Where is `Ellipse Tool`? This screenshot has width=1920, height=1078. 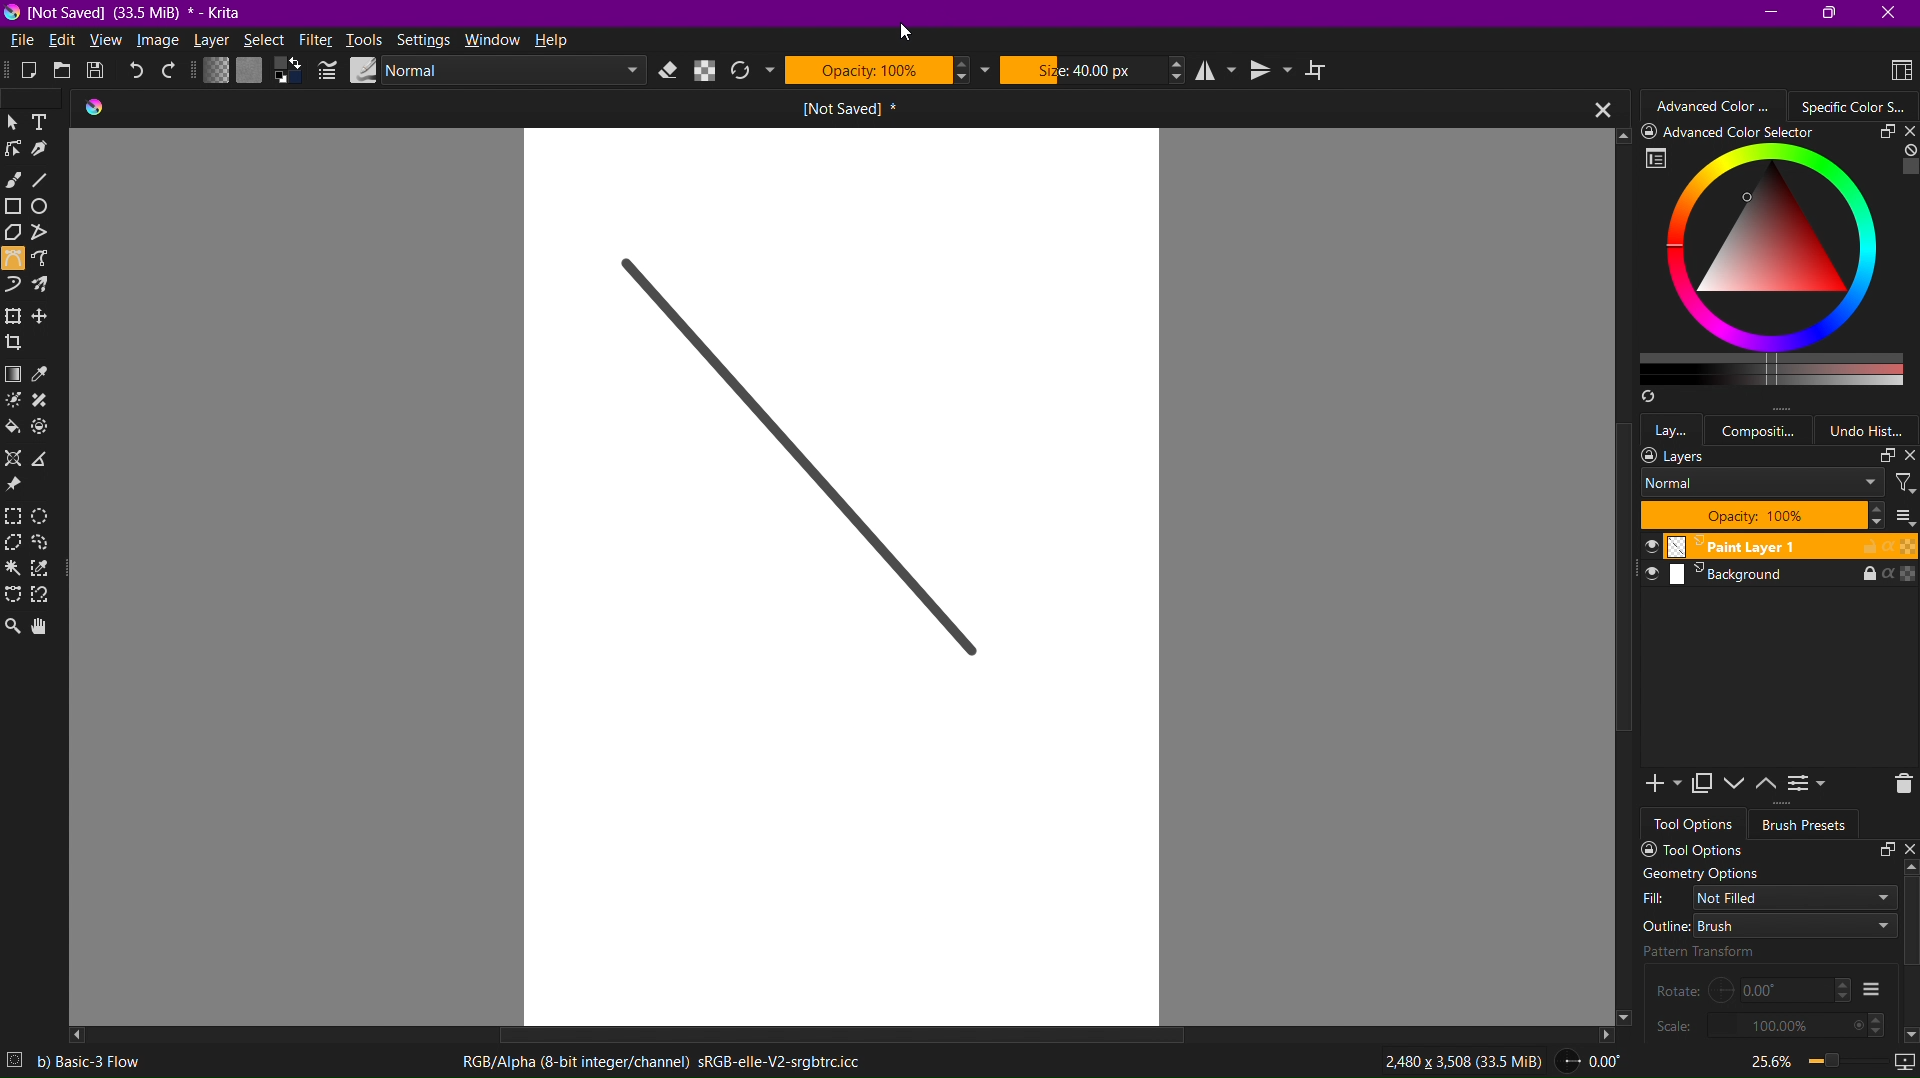
Ellipse Tool is located at coordinates (49, 210).